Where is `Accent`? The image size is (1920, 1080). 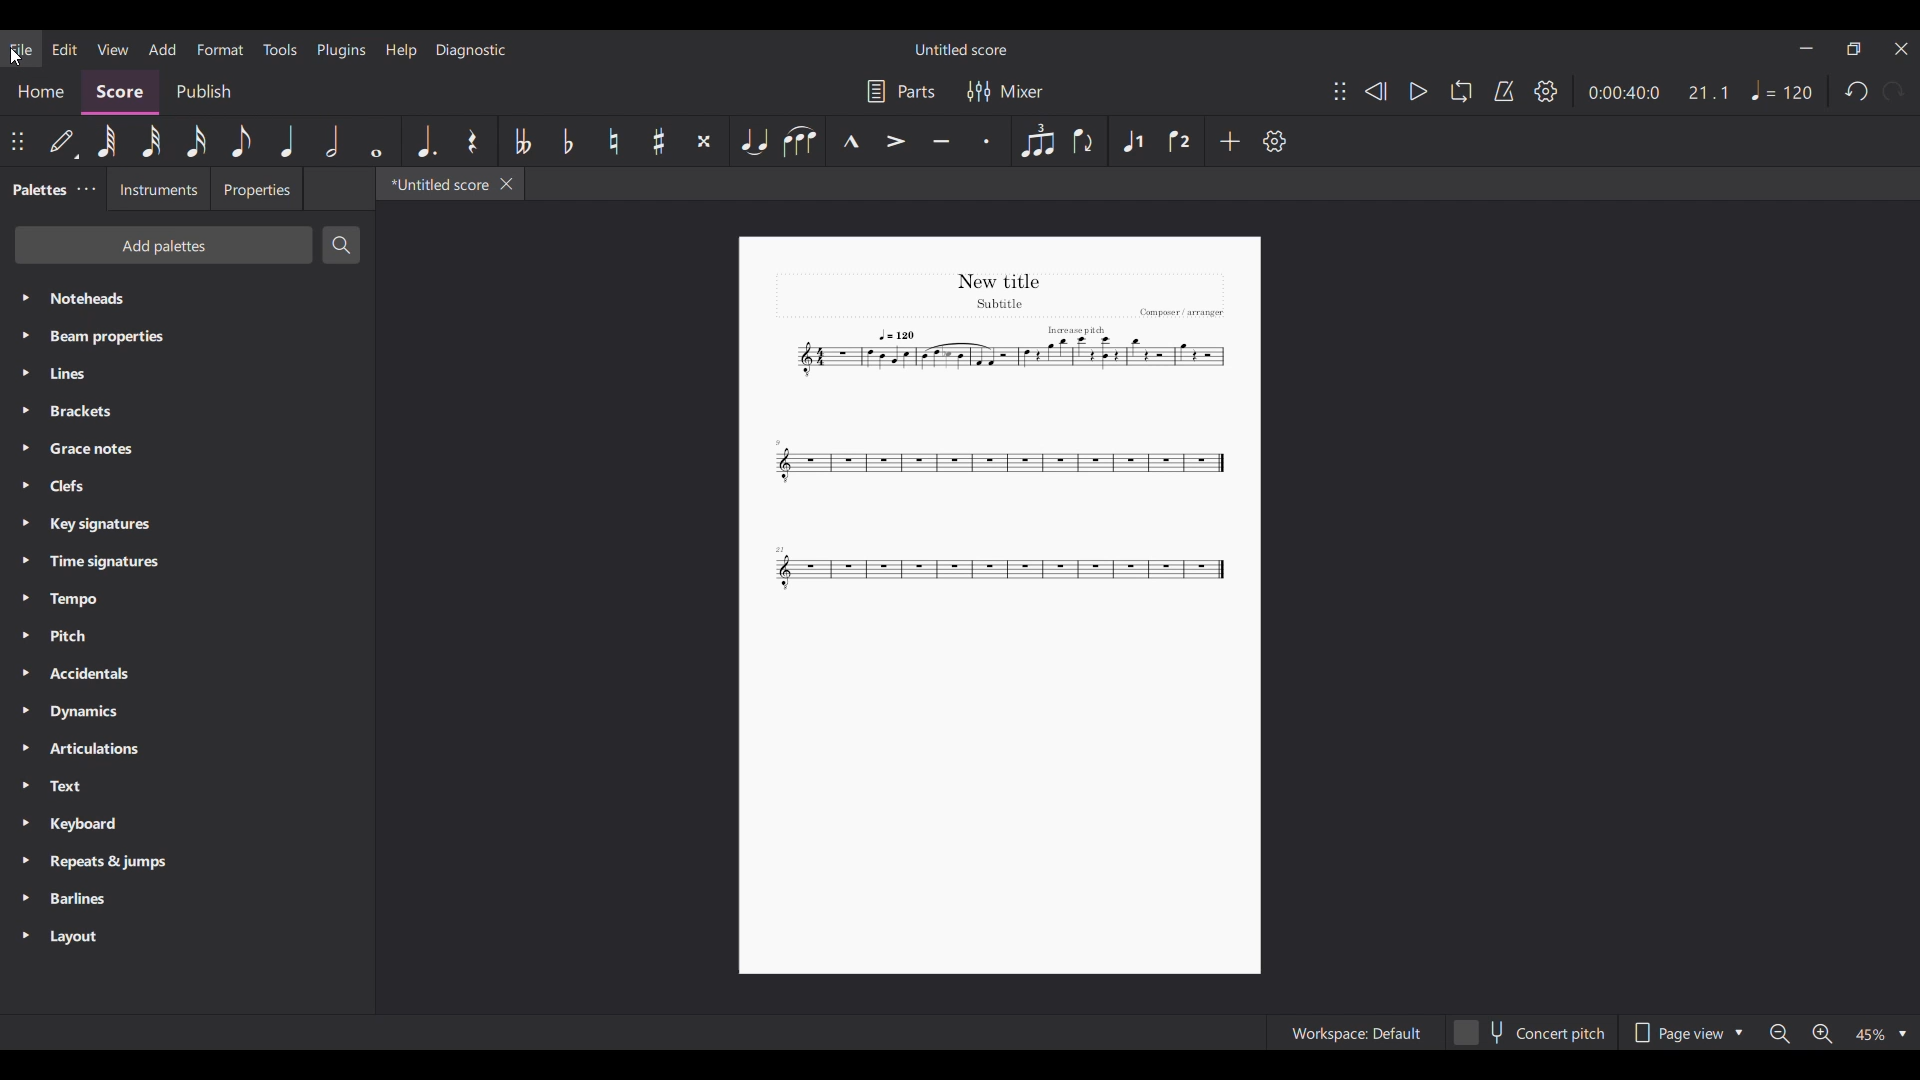 Accent is located at coordinates (896, 141).